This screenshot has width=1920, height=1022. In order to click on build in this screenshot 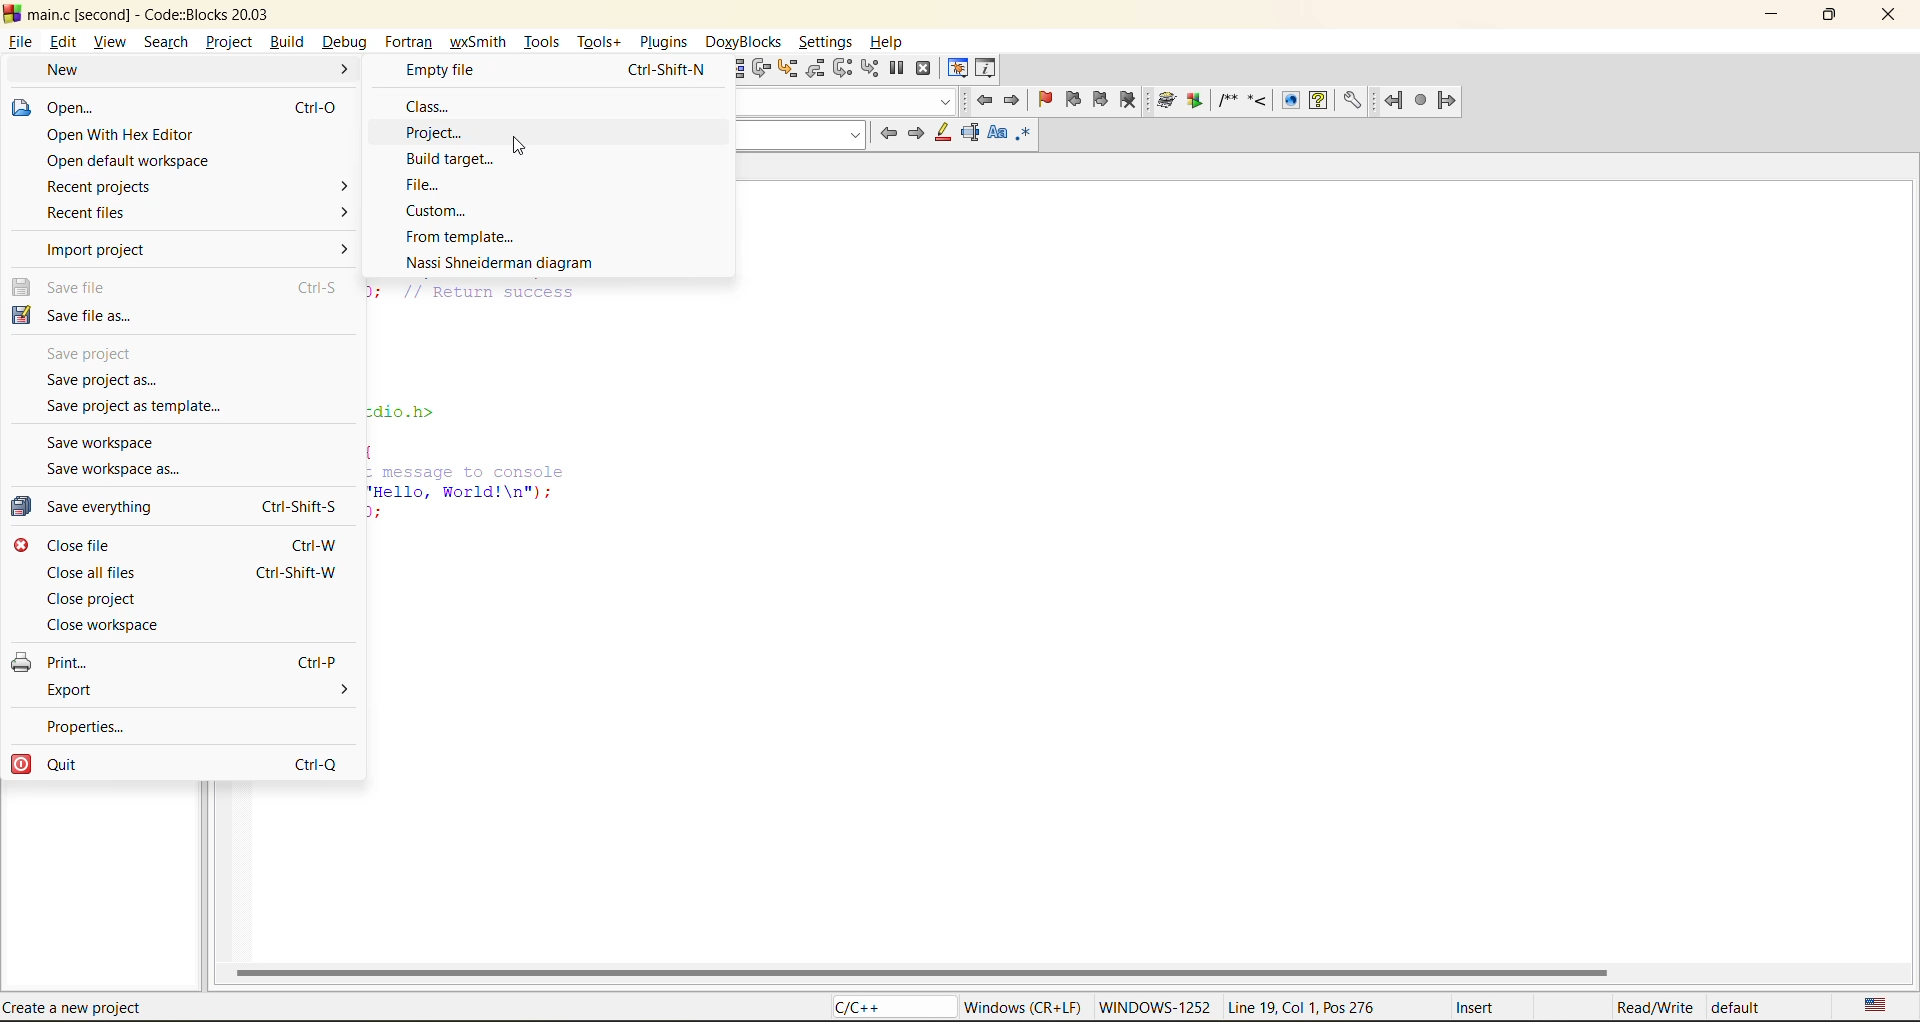, I will do `click(357, 68)`.